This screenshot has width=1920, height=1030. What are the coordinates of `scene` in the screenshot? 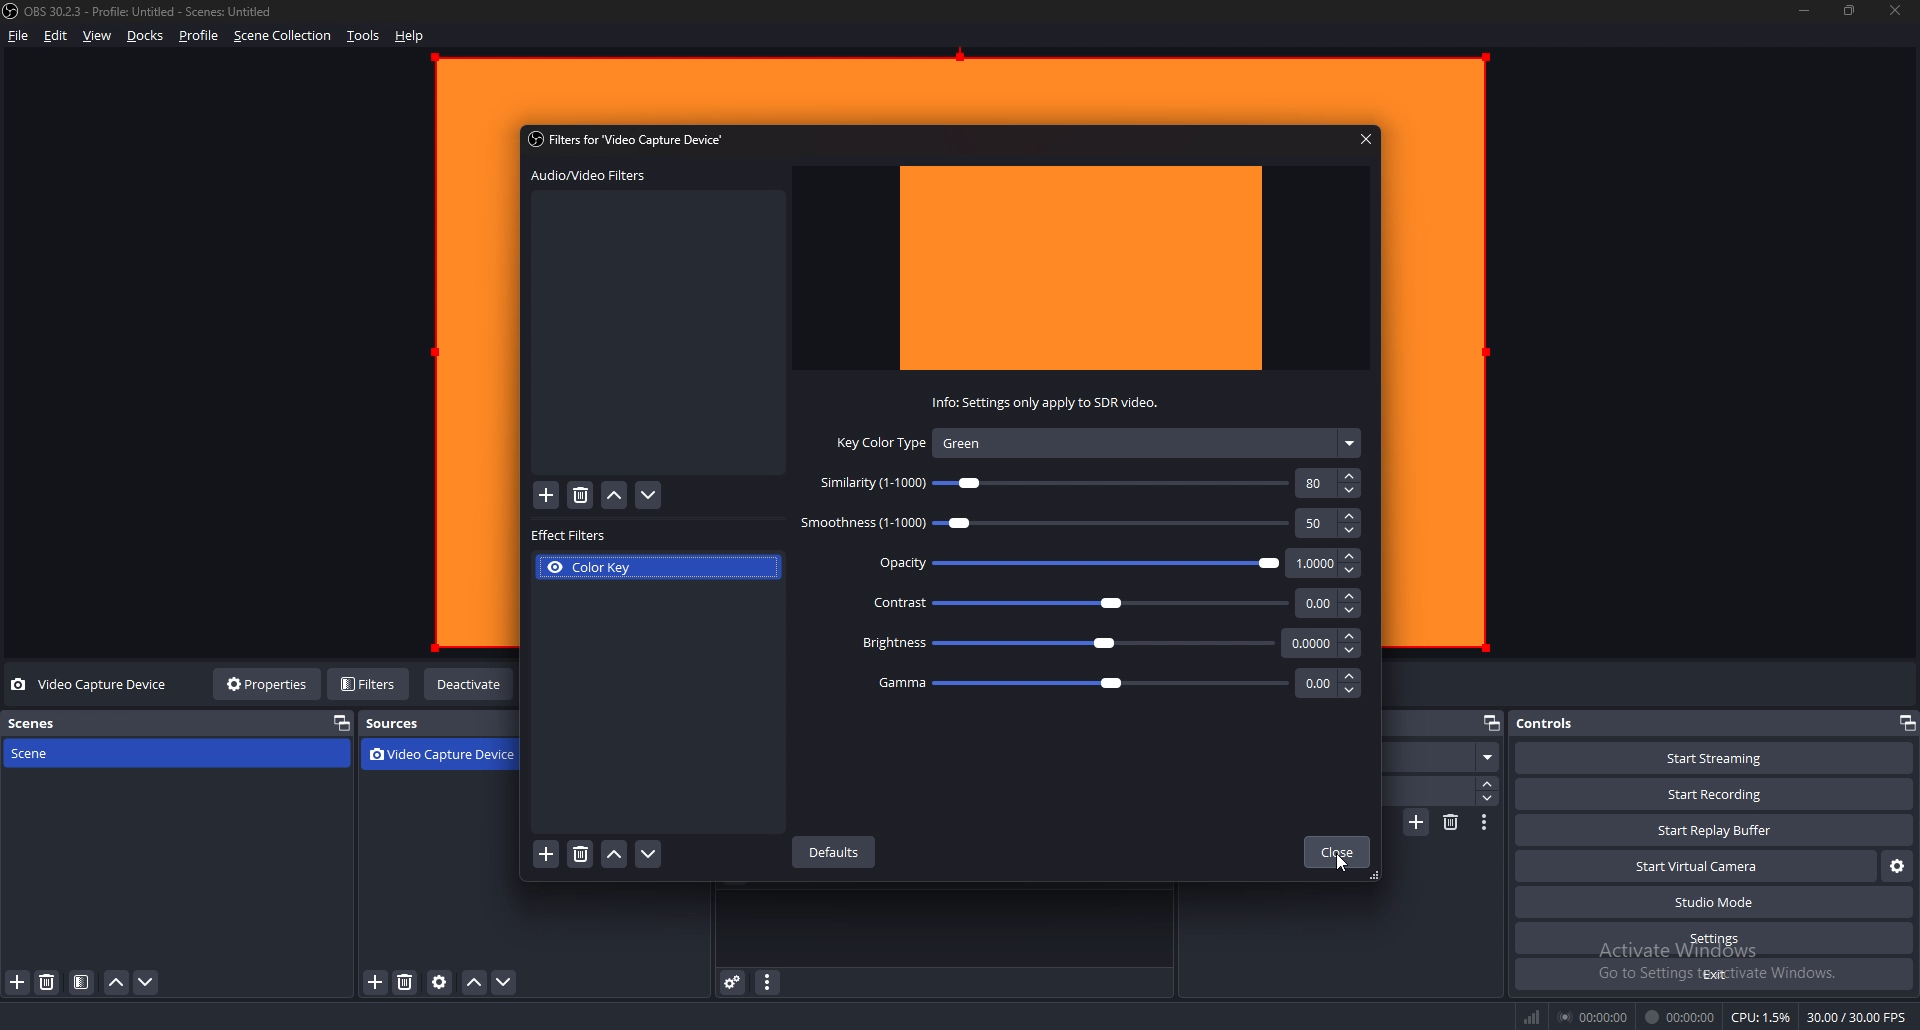 It's located at (93, 753).